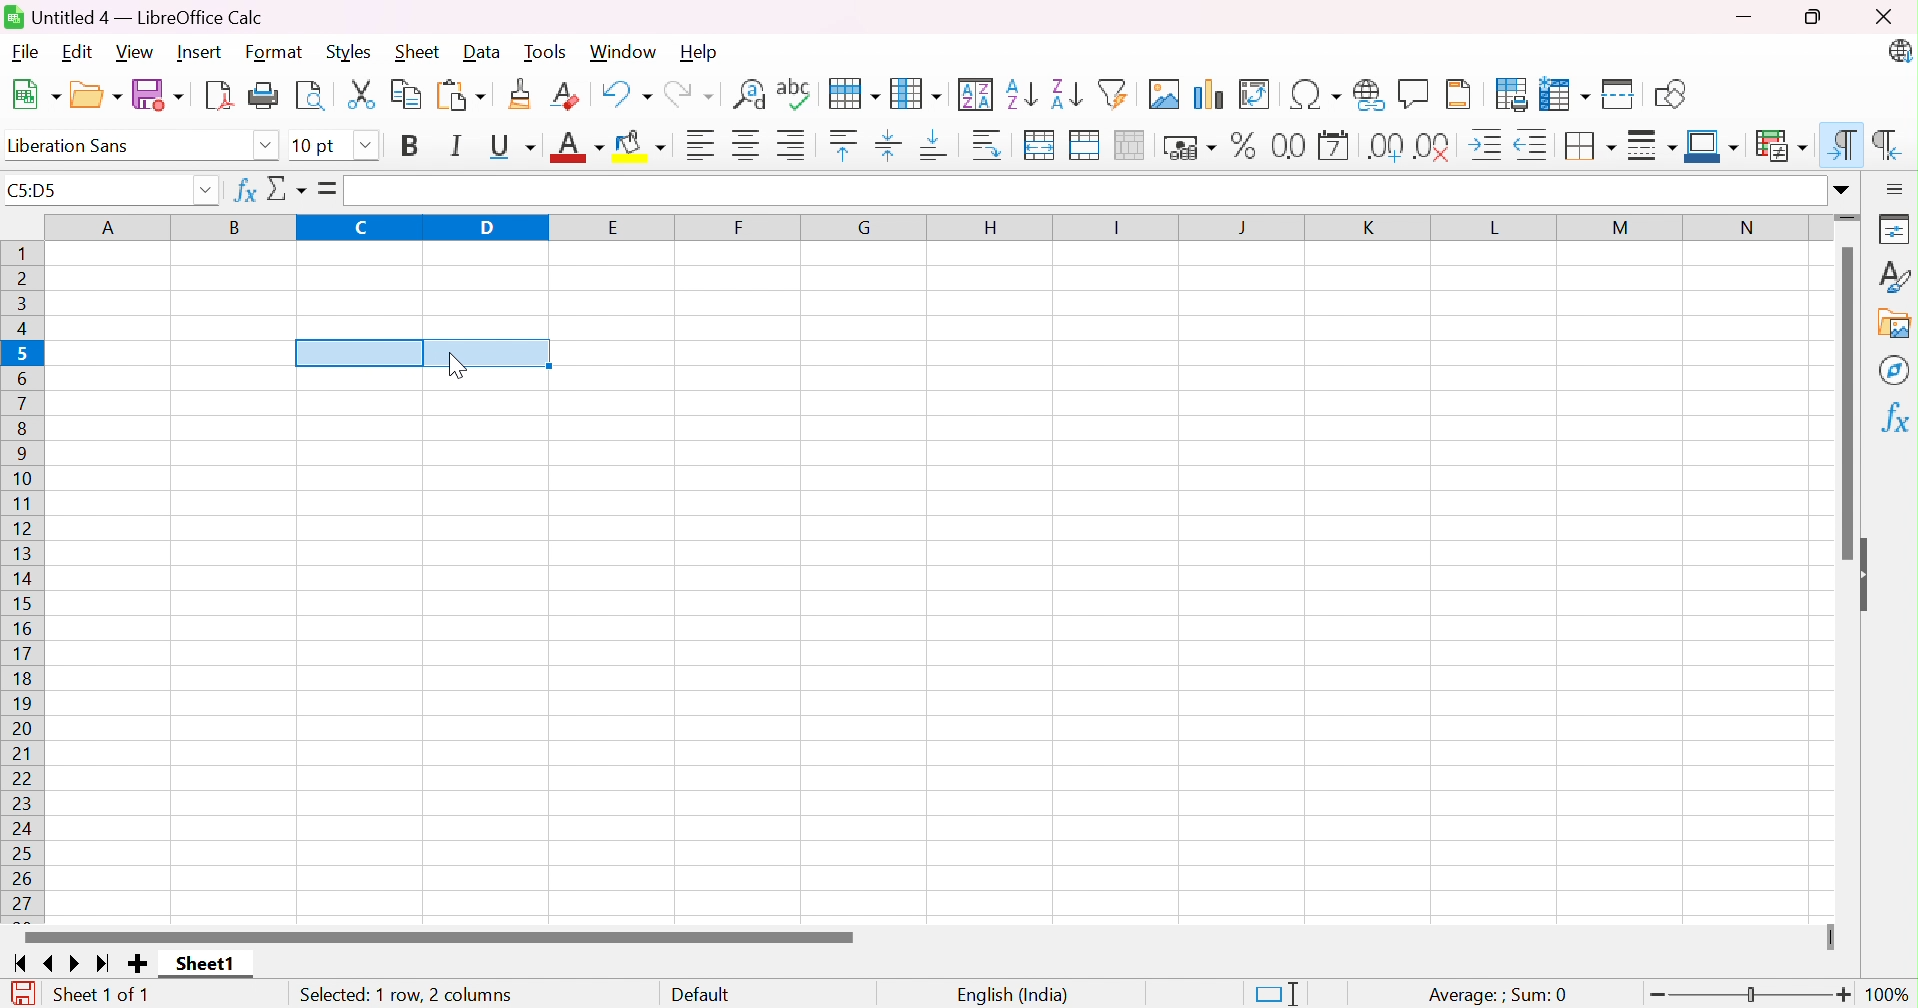  What do you see at coordinates (1240, 147) in the screenshot?
I see `Format as Percent` at bounding box center [1240, 147].